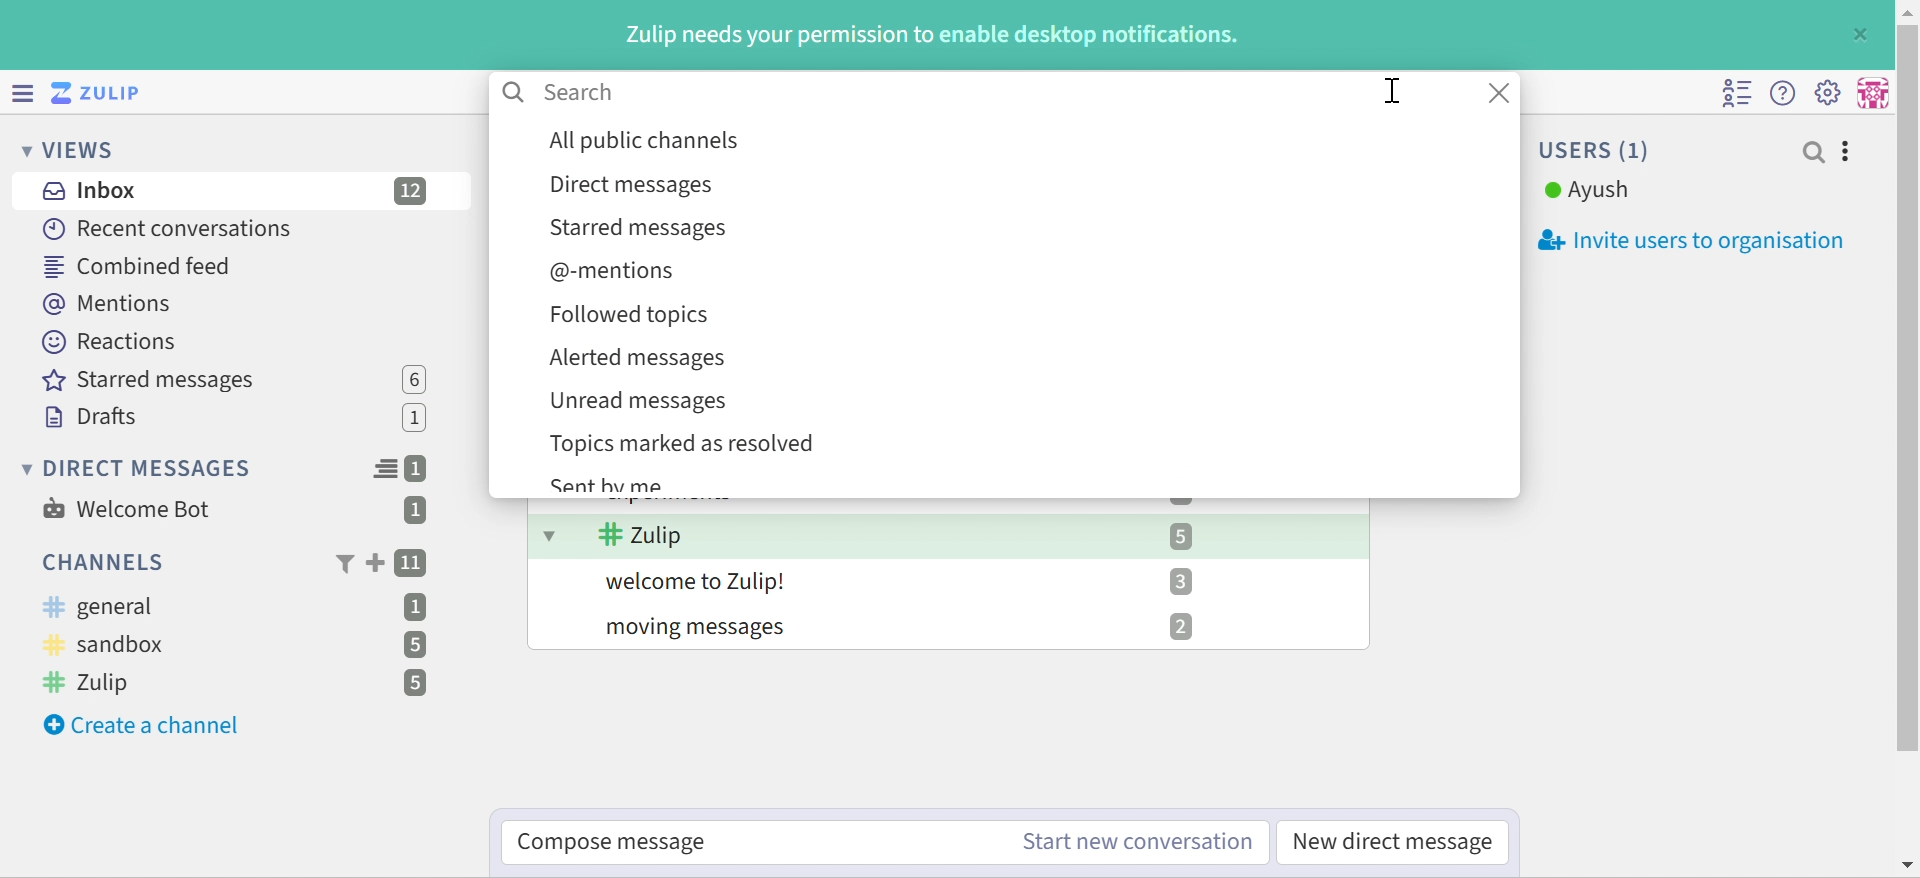 Image resolution: width=1920 pixels, height=878 pixels. I want to click on Search icon, so click(515, 93).